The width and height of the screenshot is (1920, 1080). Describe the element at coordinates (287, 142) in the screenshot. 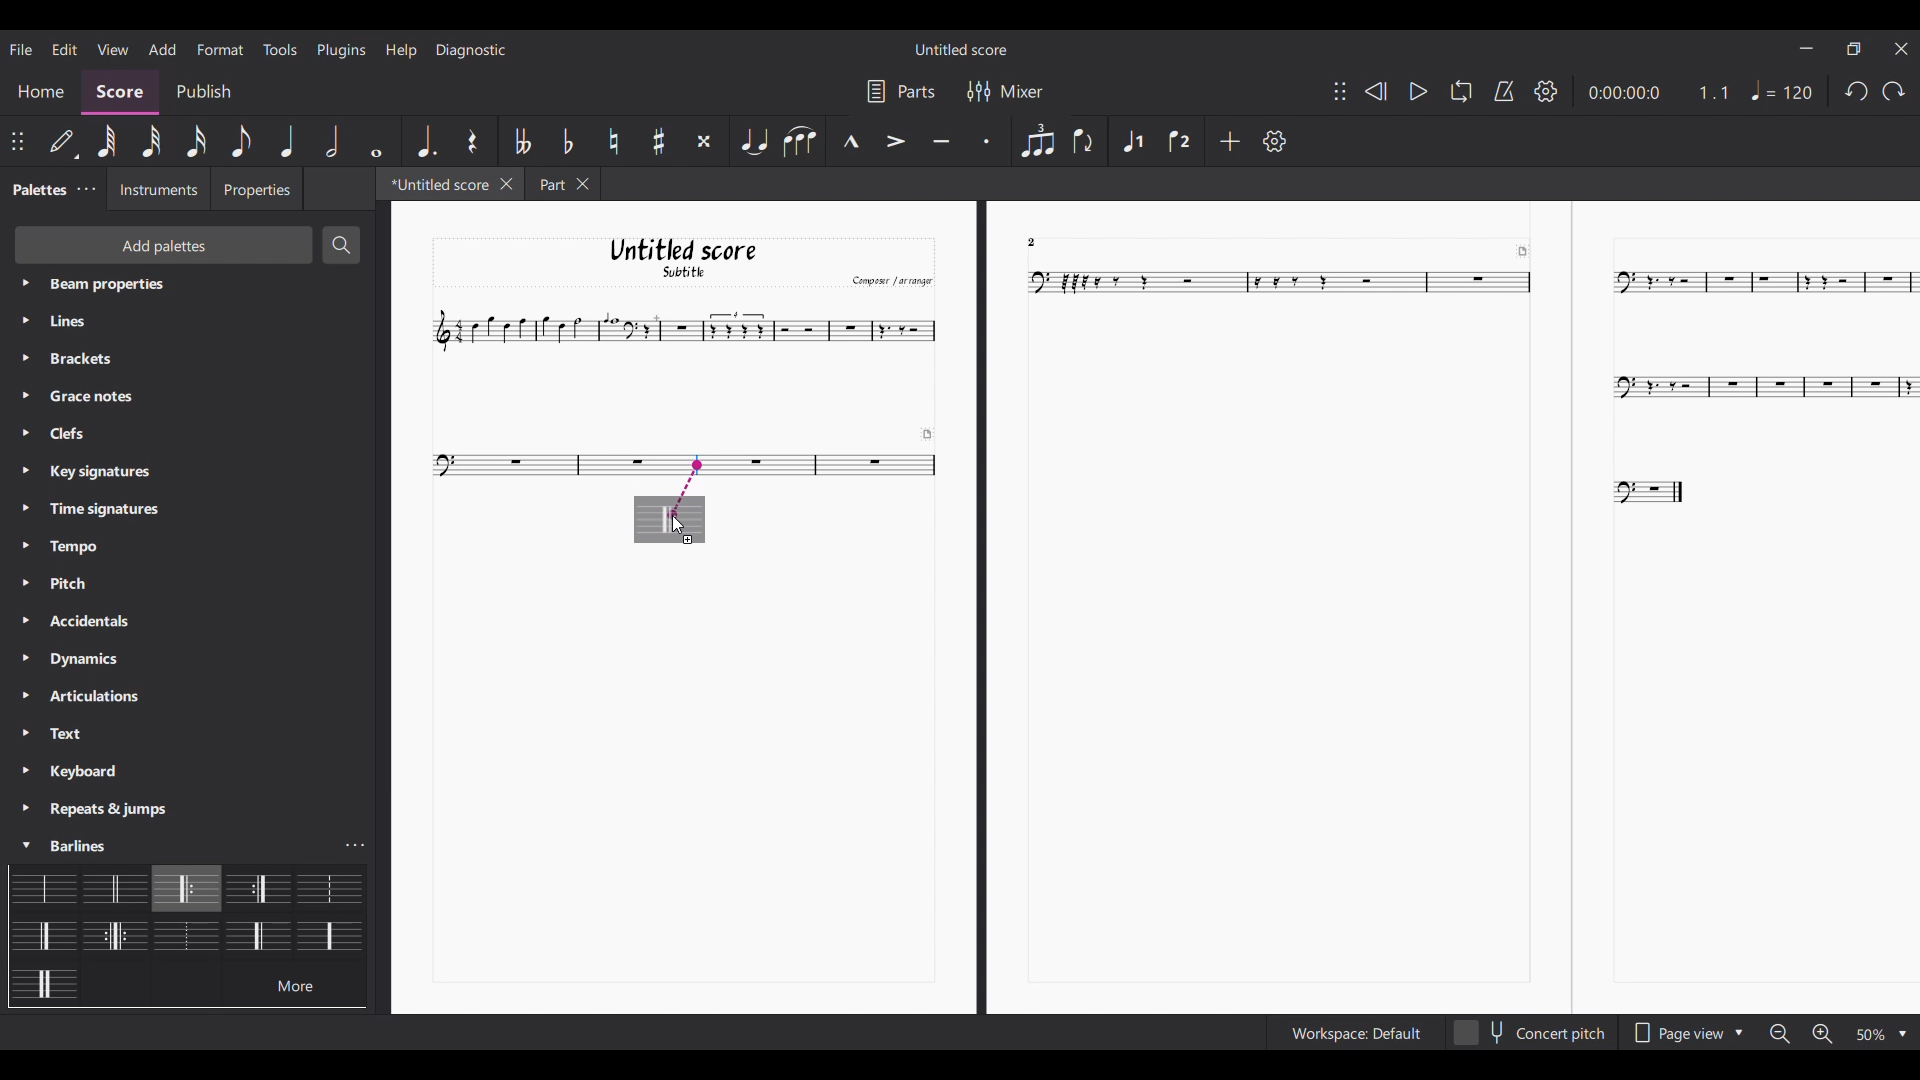

I see `Quarter note` at that location.